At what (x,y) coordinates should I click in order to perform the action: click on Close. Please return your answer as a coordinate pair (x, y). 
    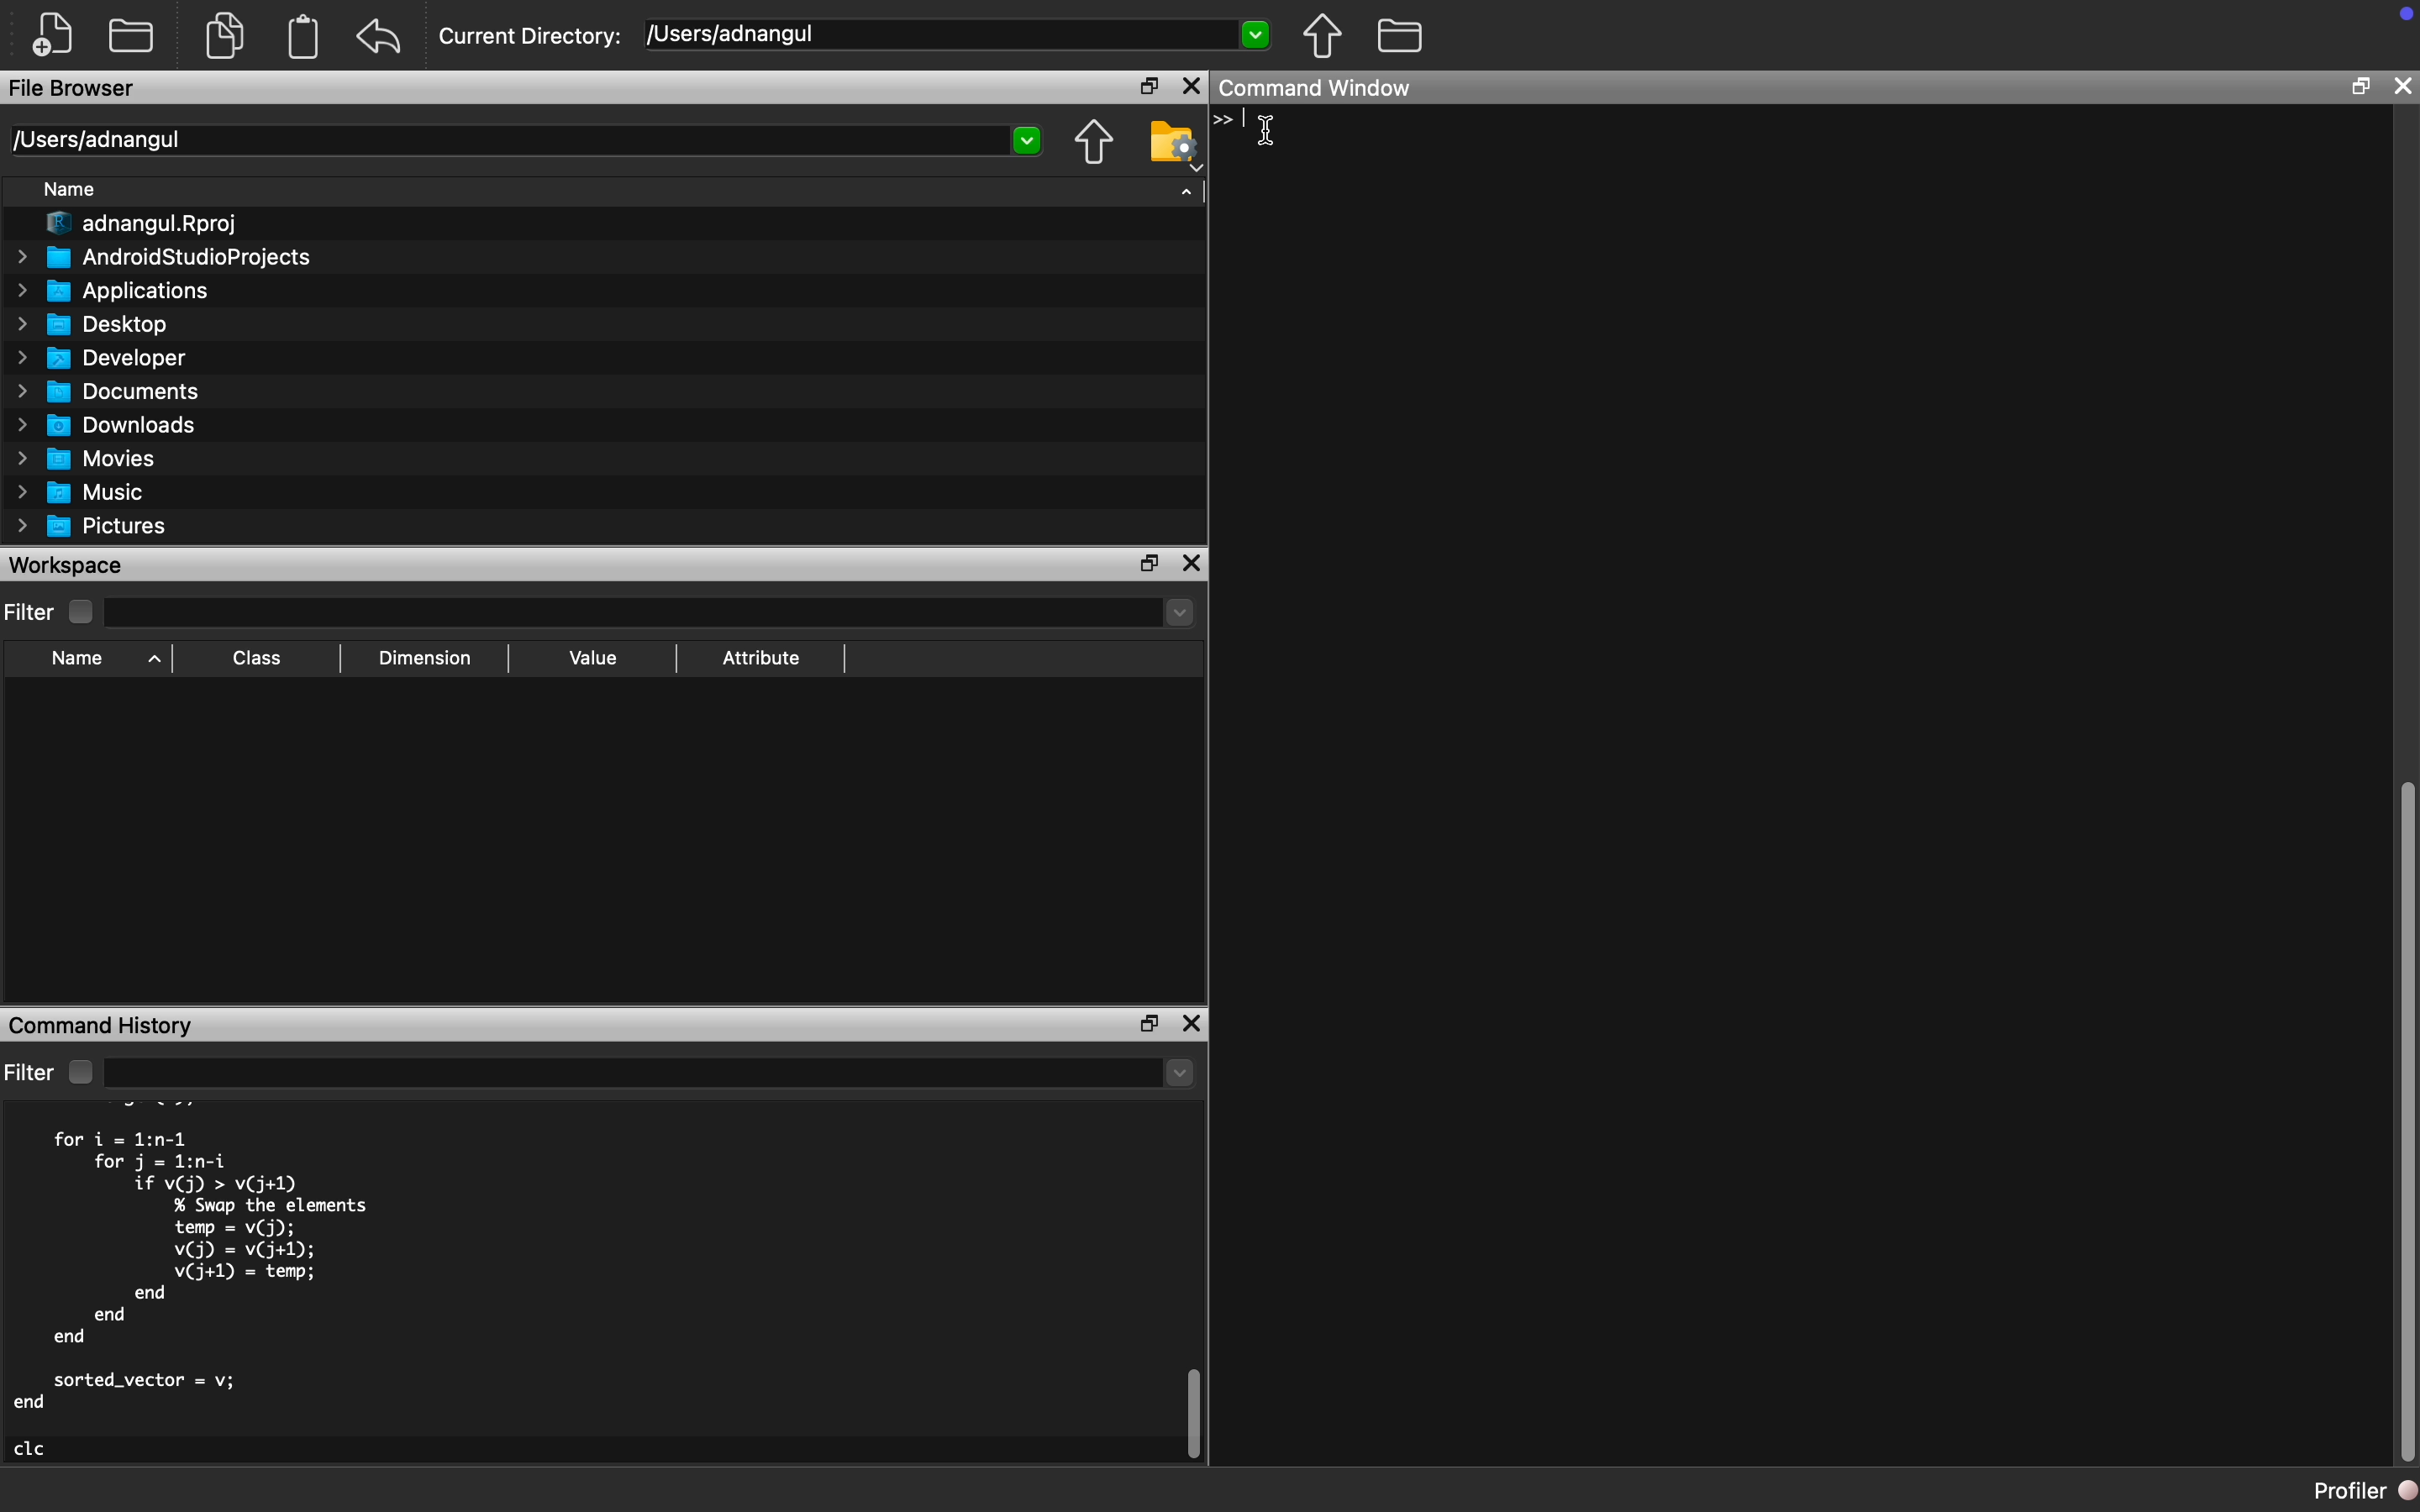
    Looking at the image, I should click on (1193, 87).